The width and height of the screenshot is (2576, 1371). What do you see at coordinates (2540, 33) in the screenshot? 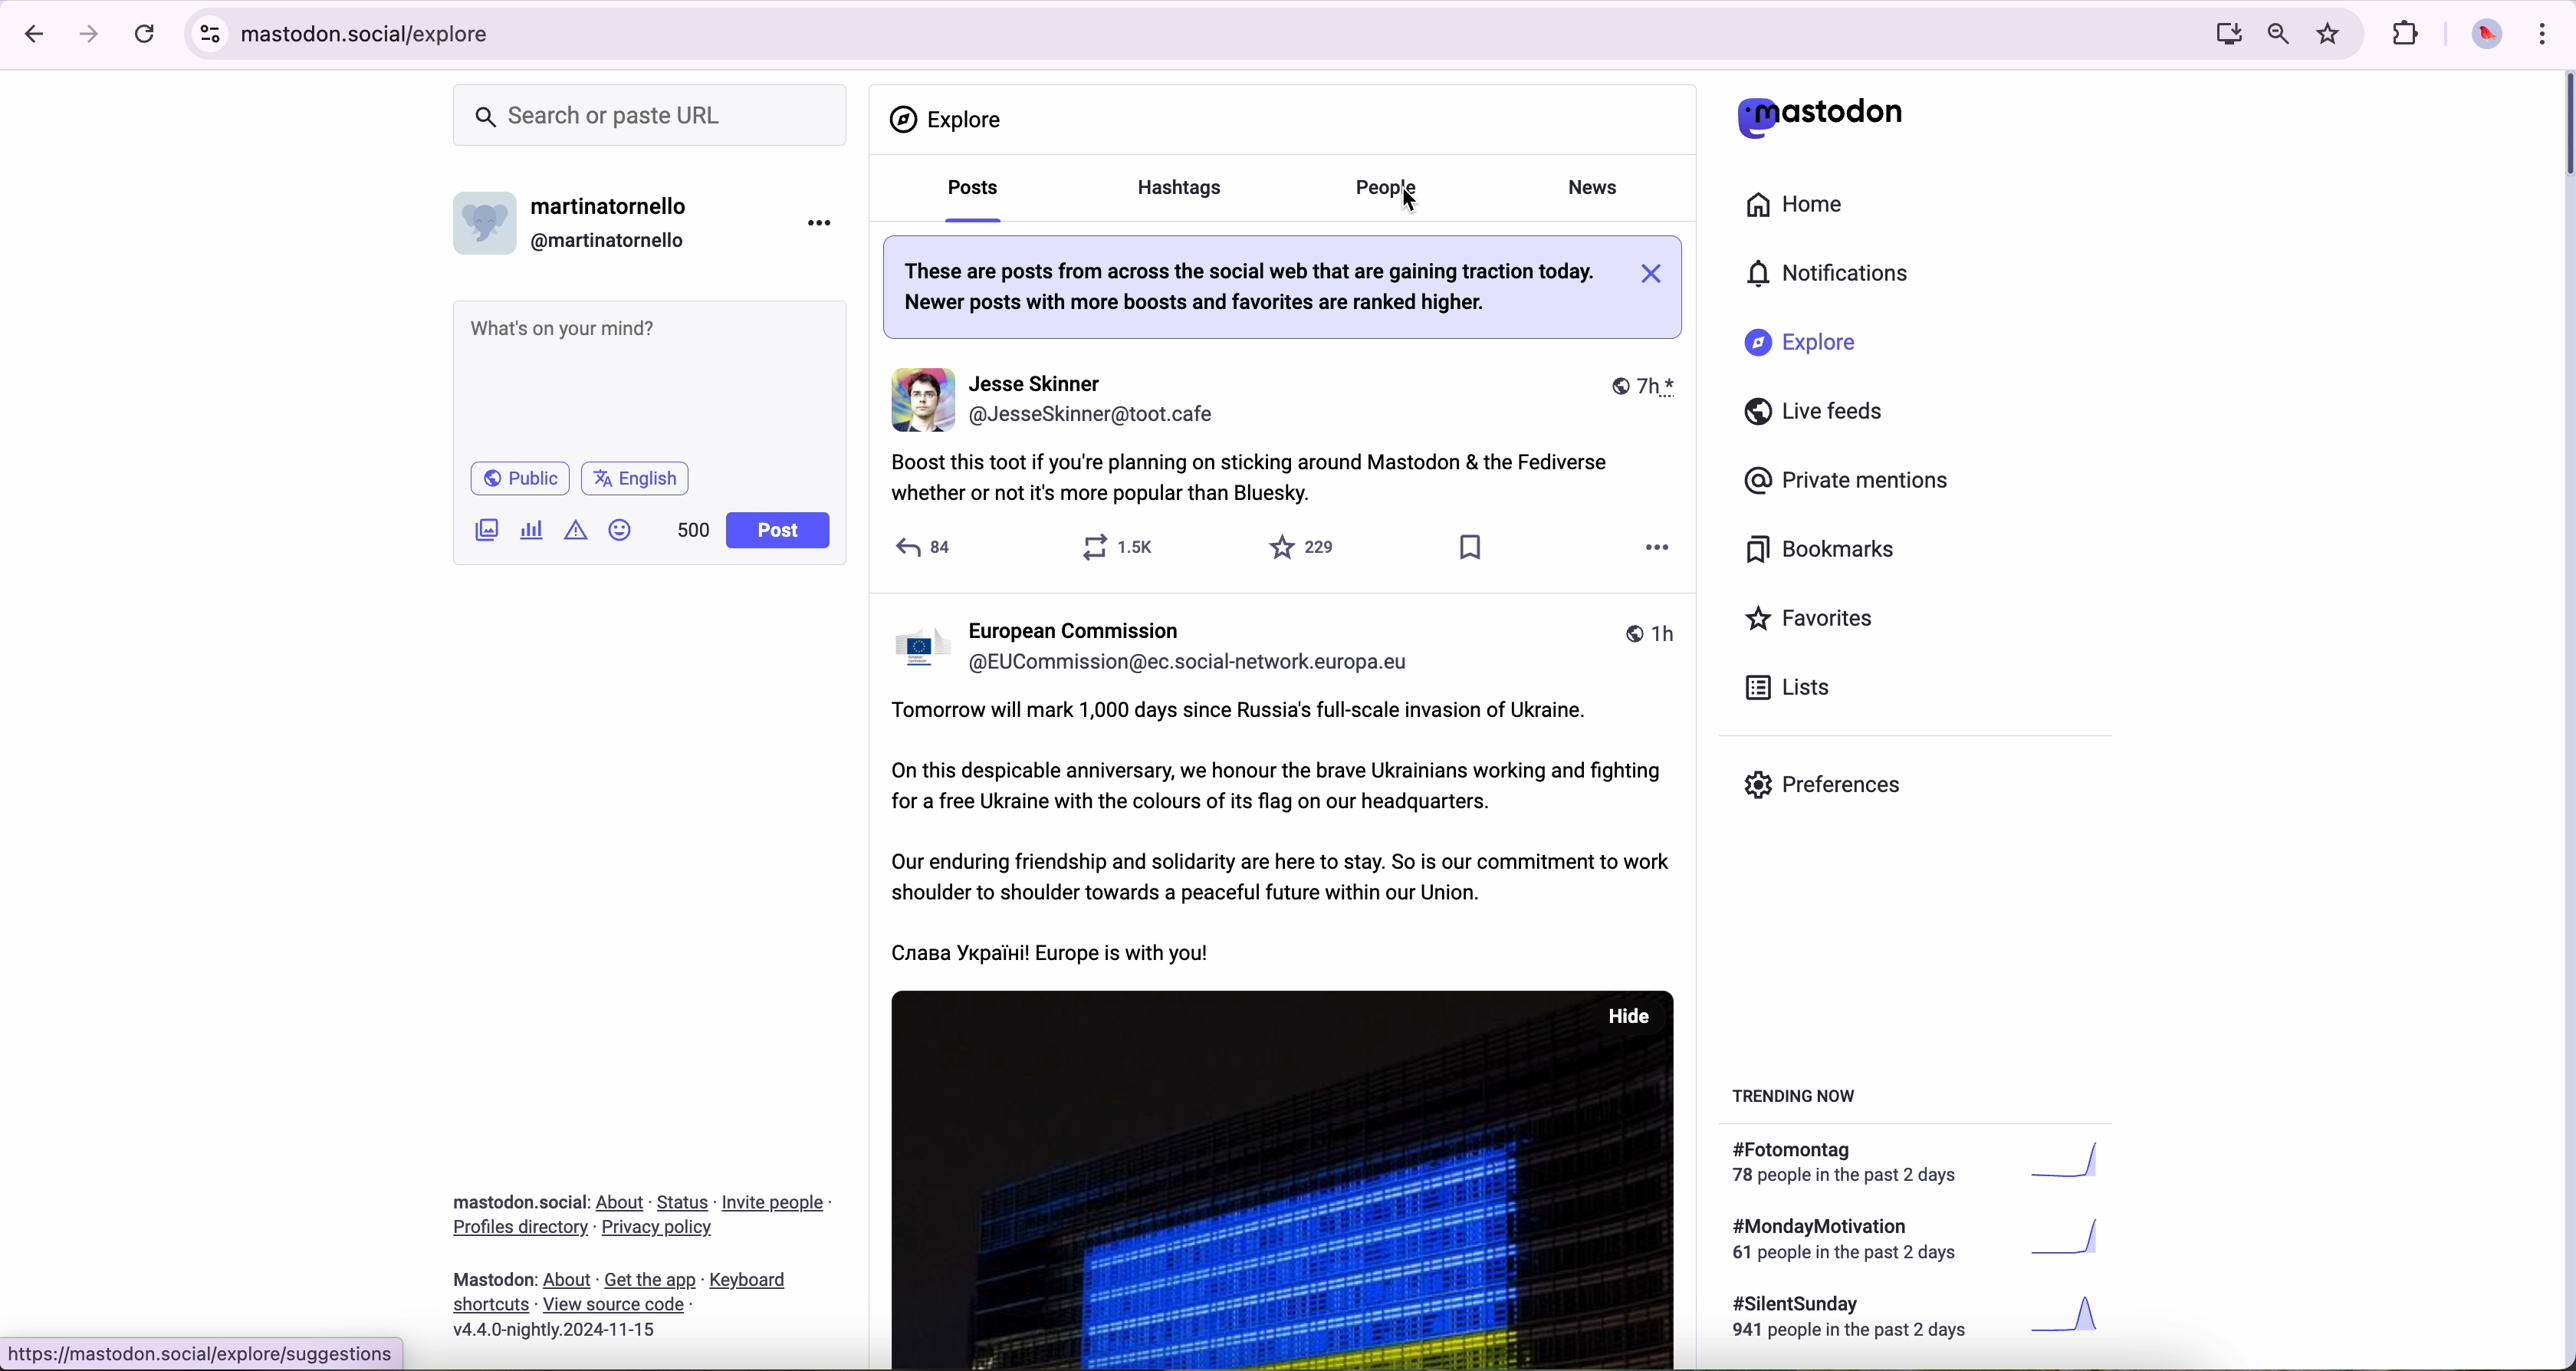
I see `customize and control Google Chrome` at bounding box center [2540, 33].